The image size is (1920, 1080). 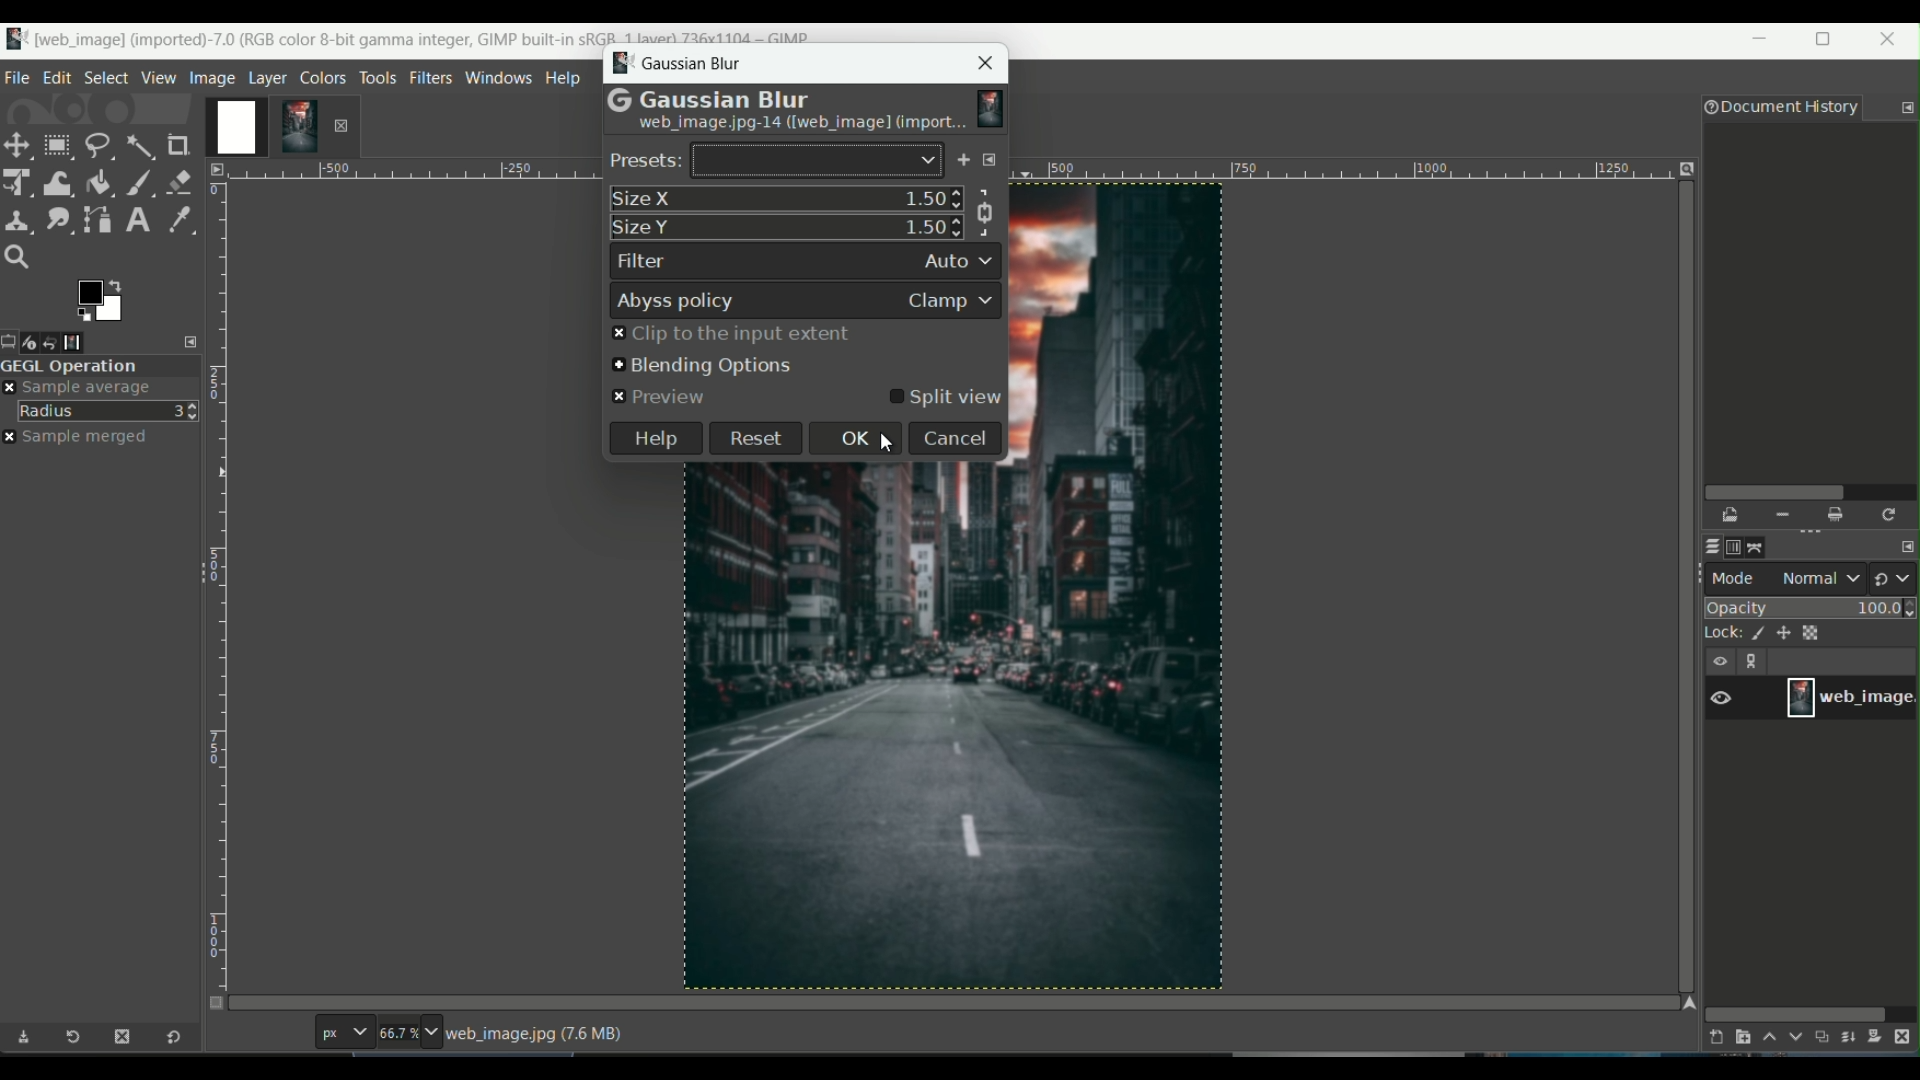 I want to click on document history, so click(x=1777, y=109).